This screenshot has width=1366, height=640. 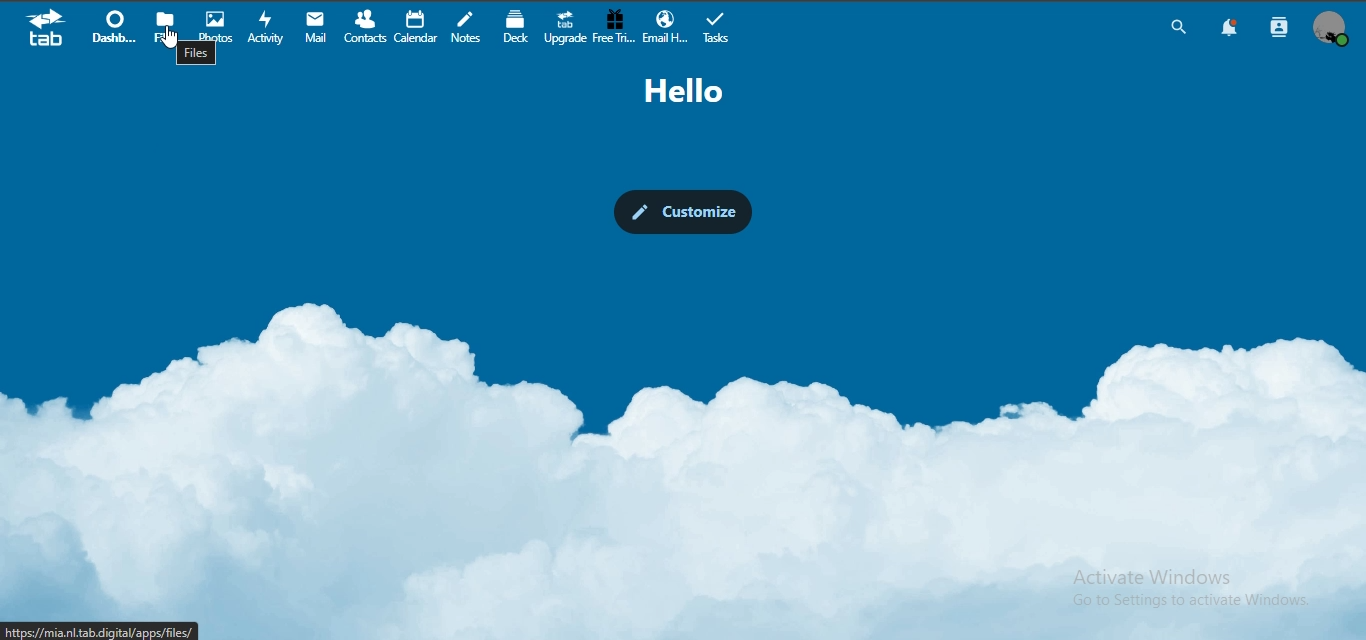 What do you see at coordinates (172, 40) in the screenshot?
I see `cursor` at bounding box center [172, 40].